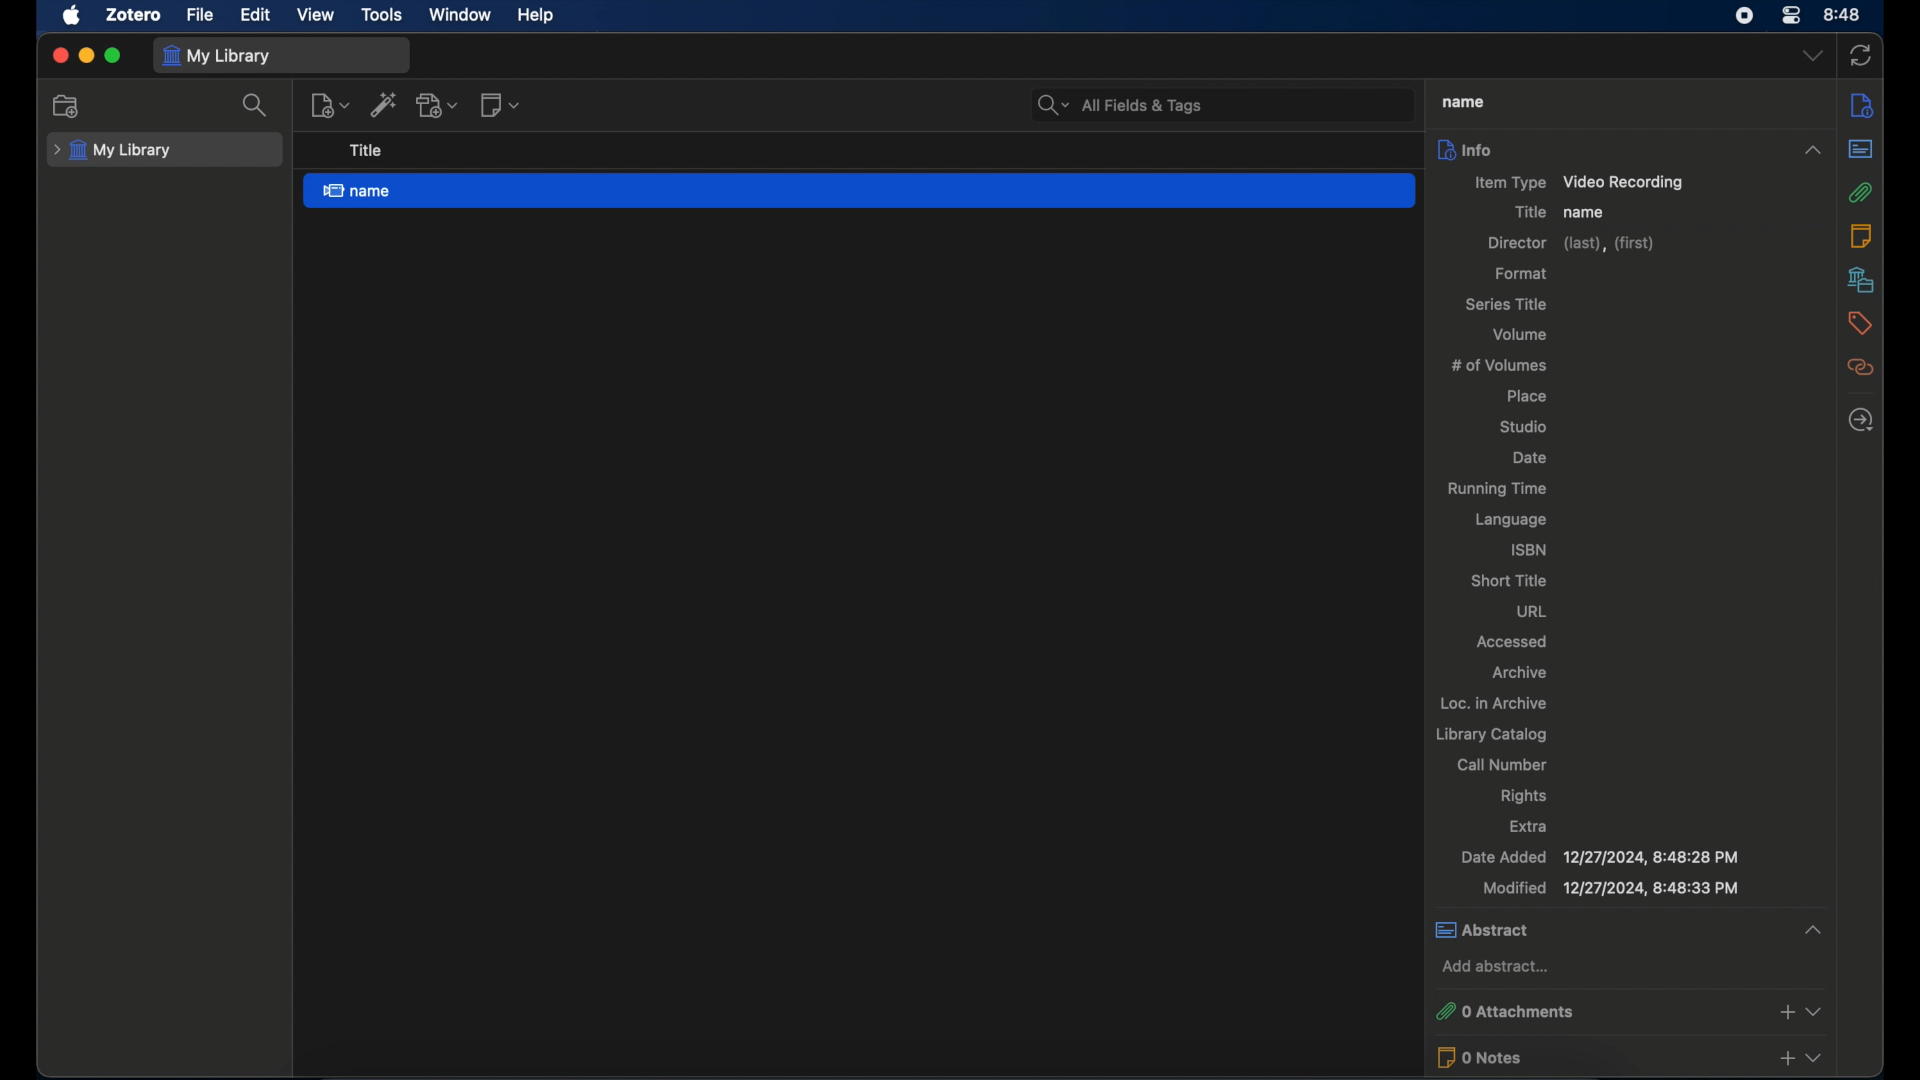 The width and height of the screenshot is (1920, 1080). I want to click on apple, so click(73, 16).